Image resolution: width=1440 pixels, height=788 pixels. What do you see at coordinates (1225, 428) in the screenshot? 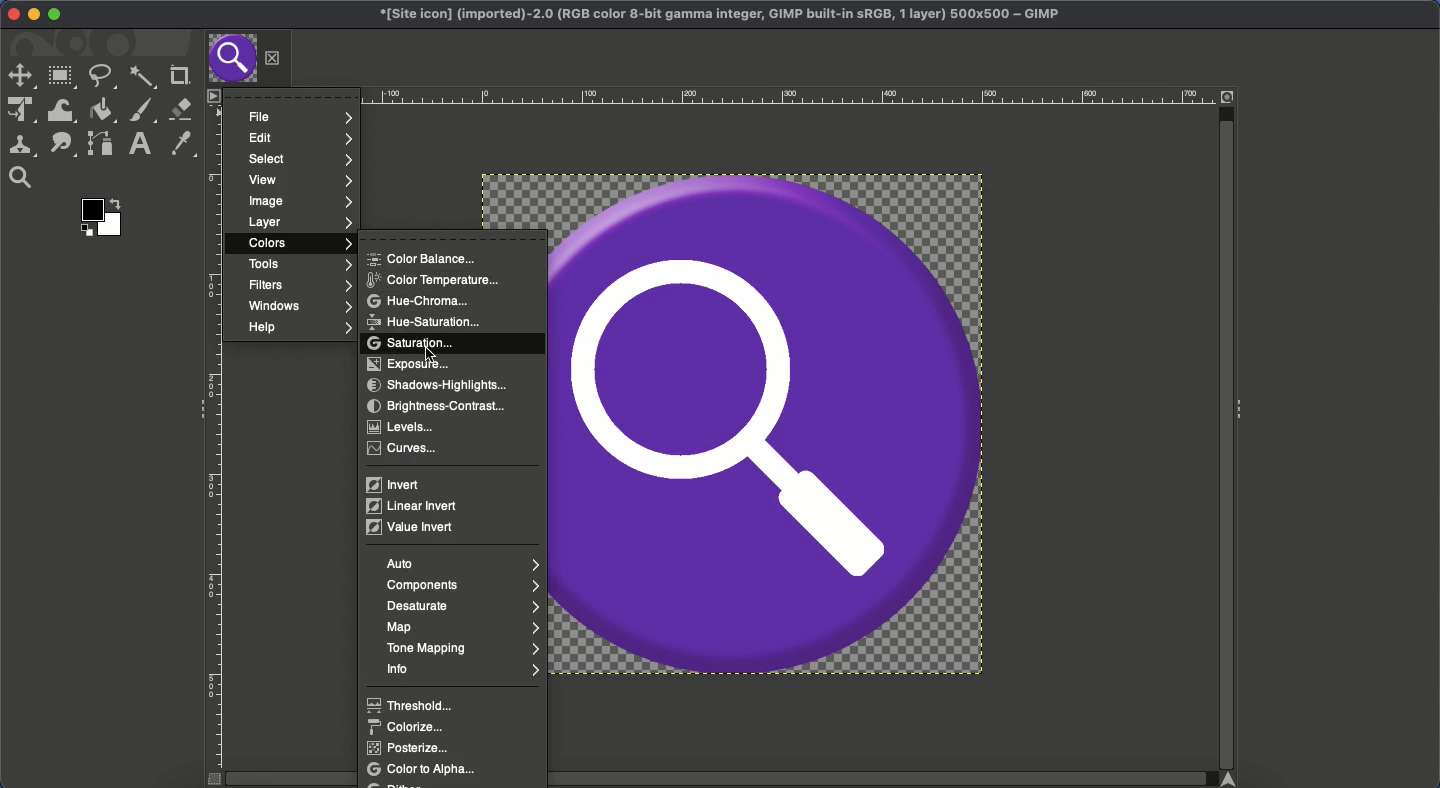
I see `Scroll` at bounding box center [1225, 428].